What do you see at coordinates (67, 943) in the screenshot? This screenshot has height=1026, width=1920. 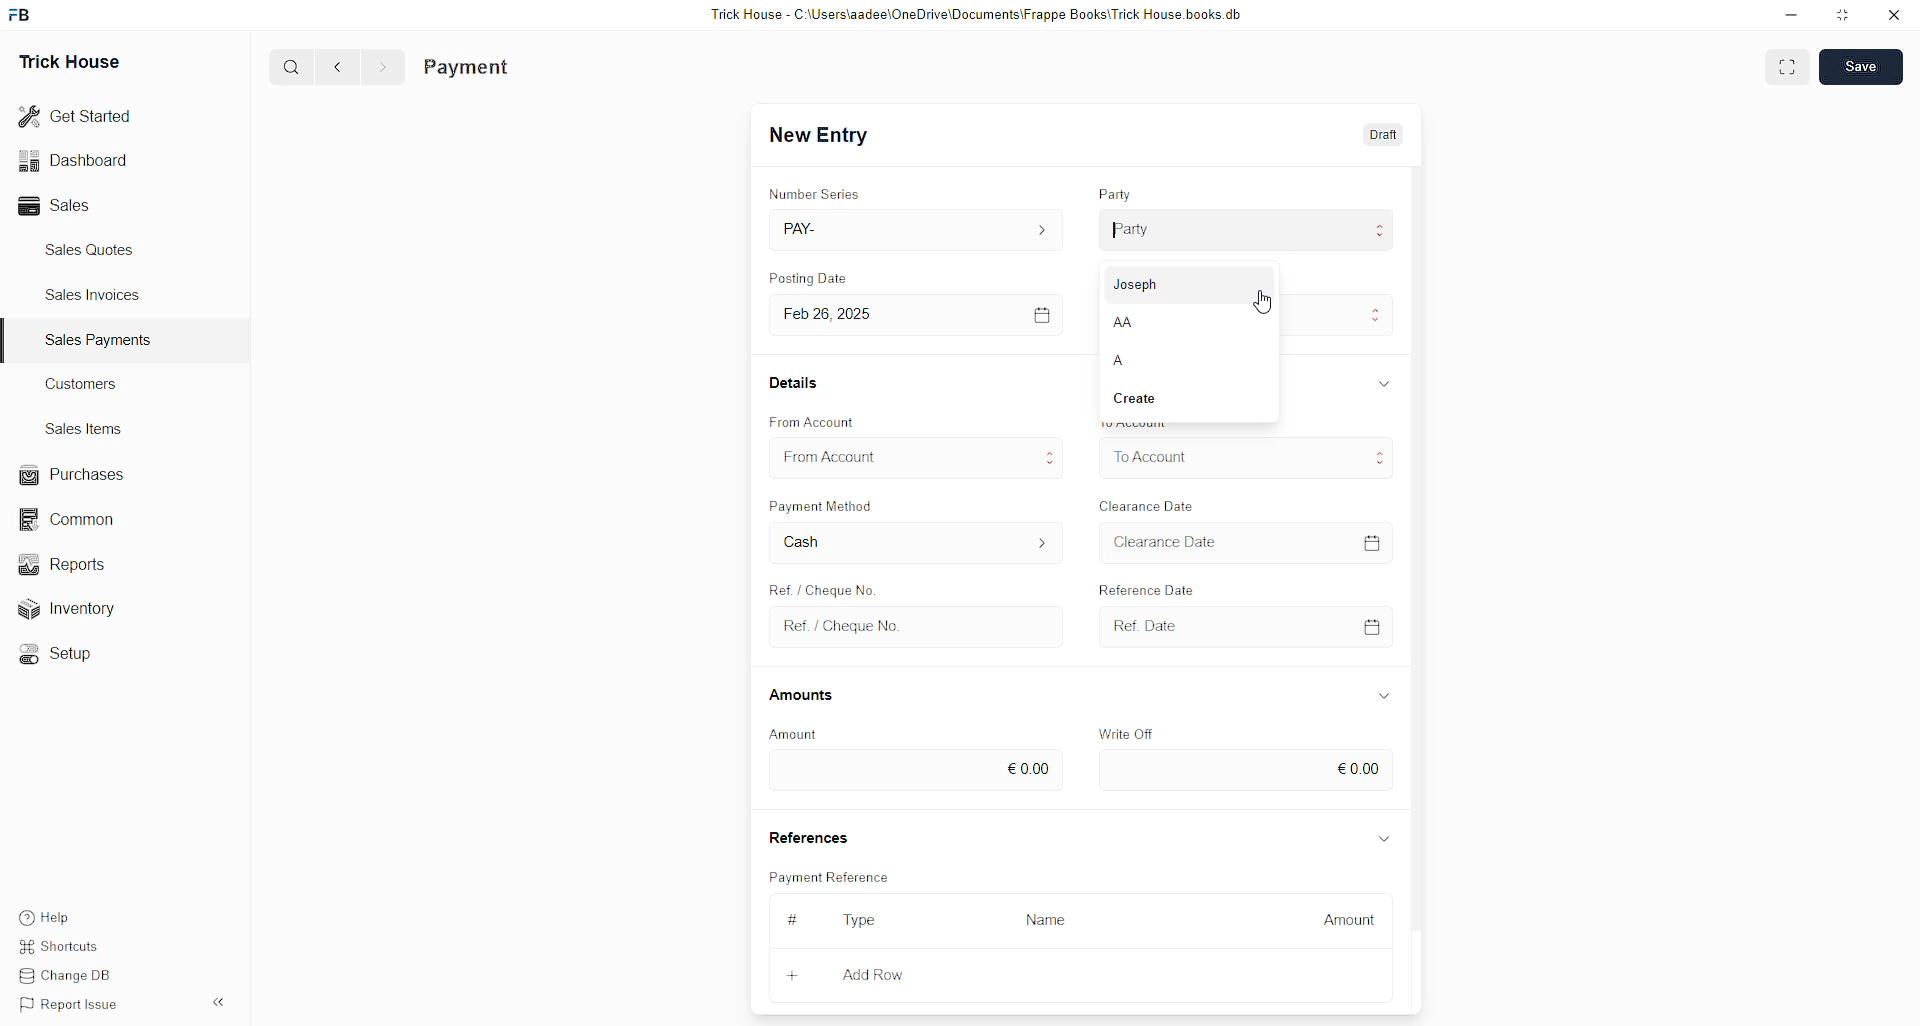 I see `Shortcuts` at bounding box center [67, 943].